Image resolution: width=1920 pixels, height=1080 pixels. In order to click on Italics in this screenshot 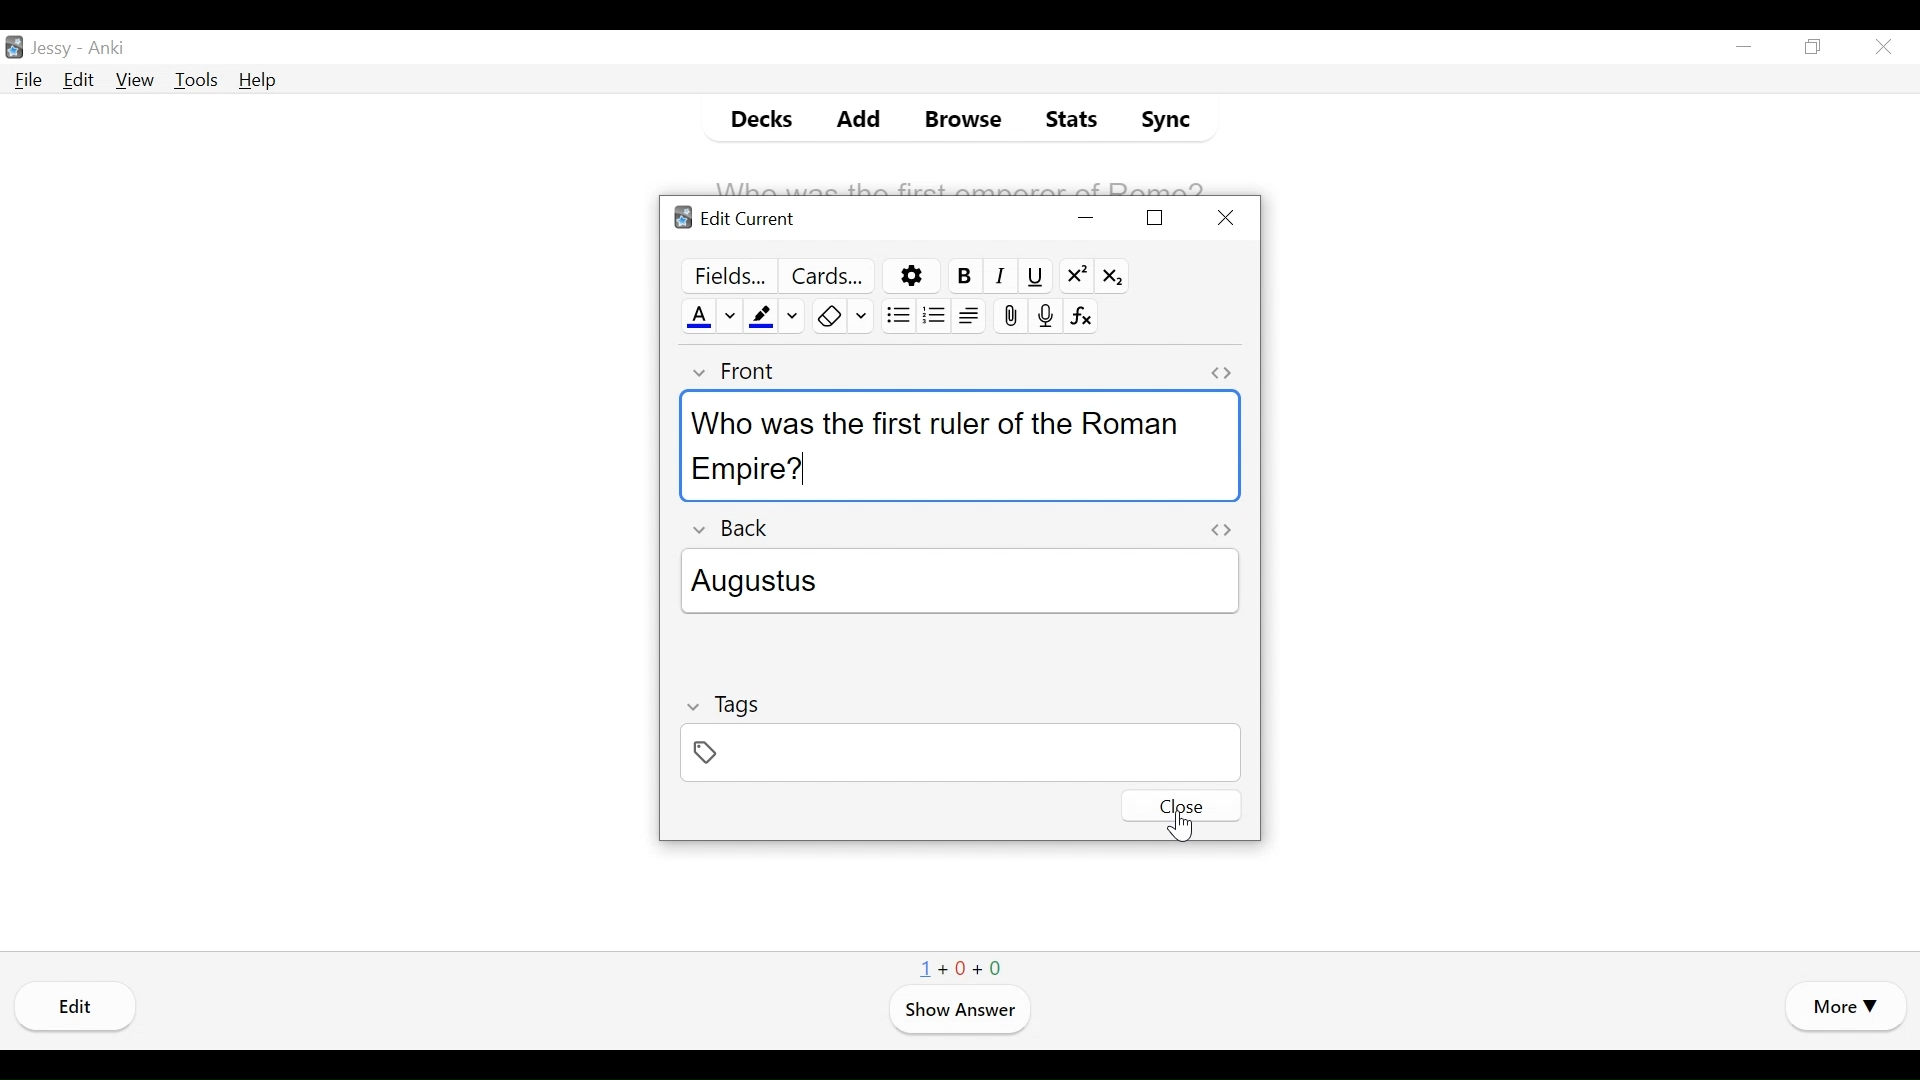, I will do `click(1000, 276)`.